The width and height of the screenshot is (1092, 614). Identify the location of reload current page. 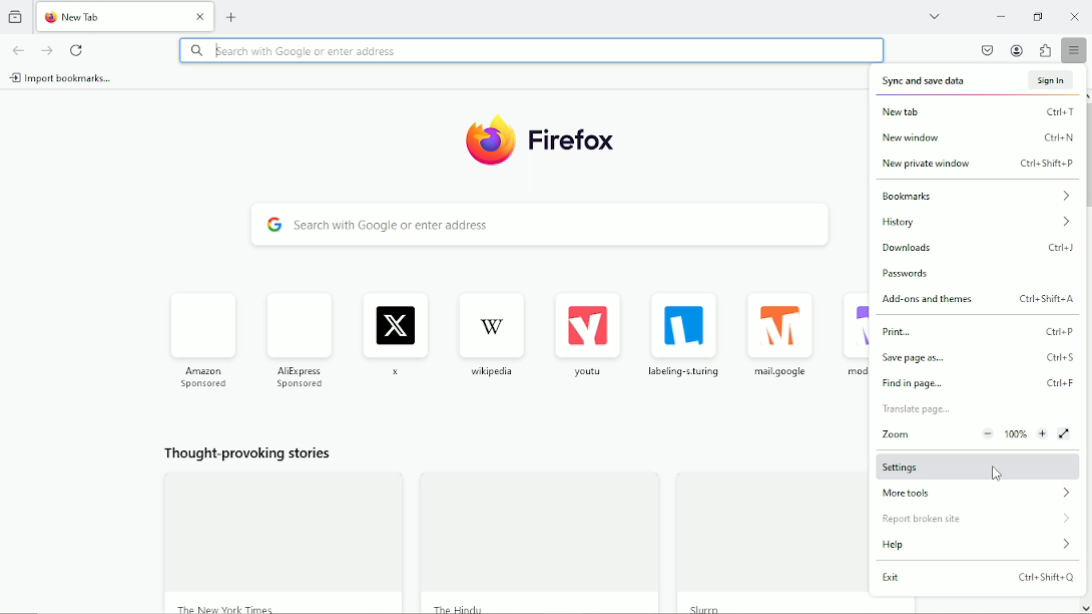
(78, 51).